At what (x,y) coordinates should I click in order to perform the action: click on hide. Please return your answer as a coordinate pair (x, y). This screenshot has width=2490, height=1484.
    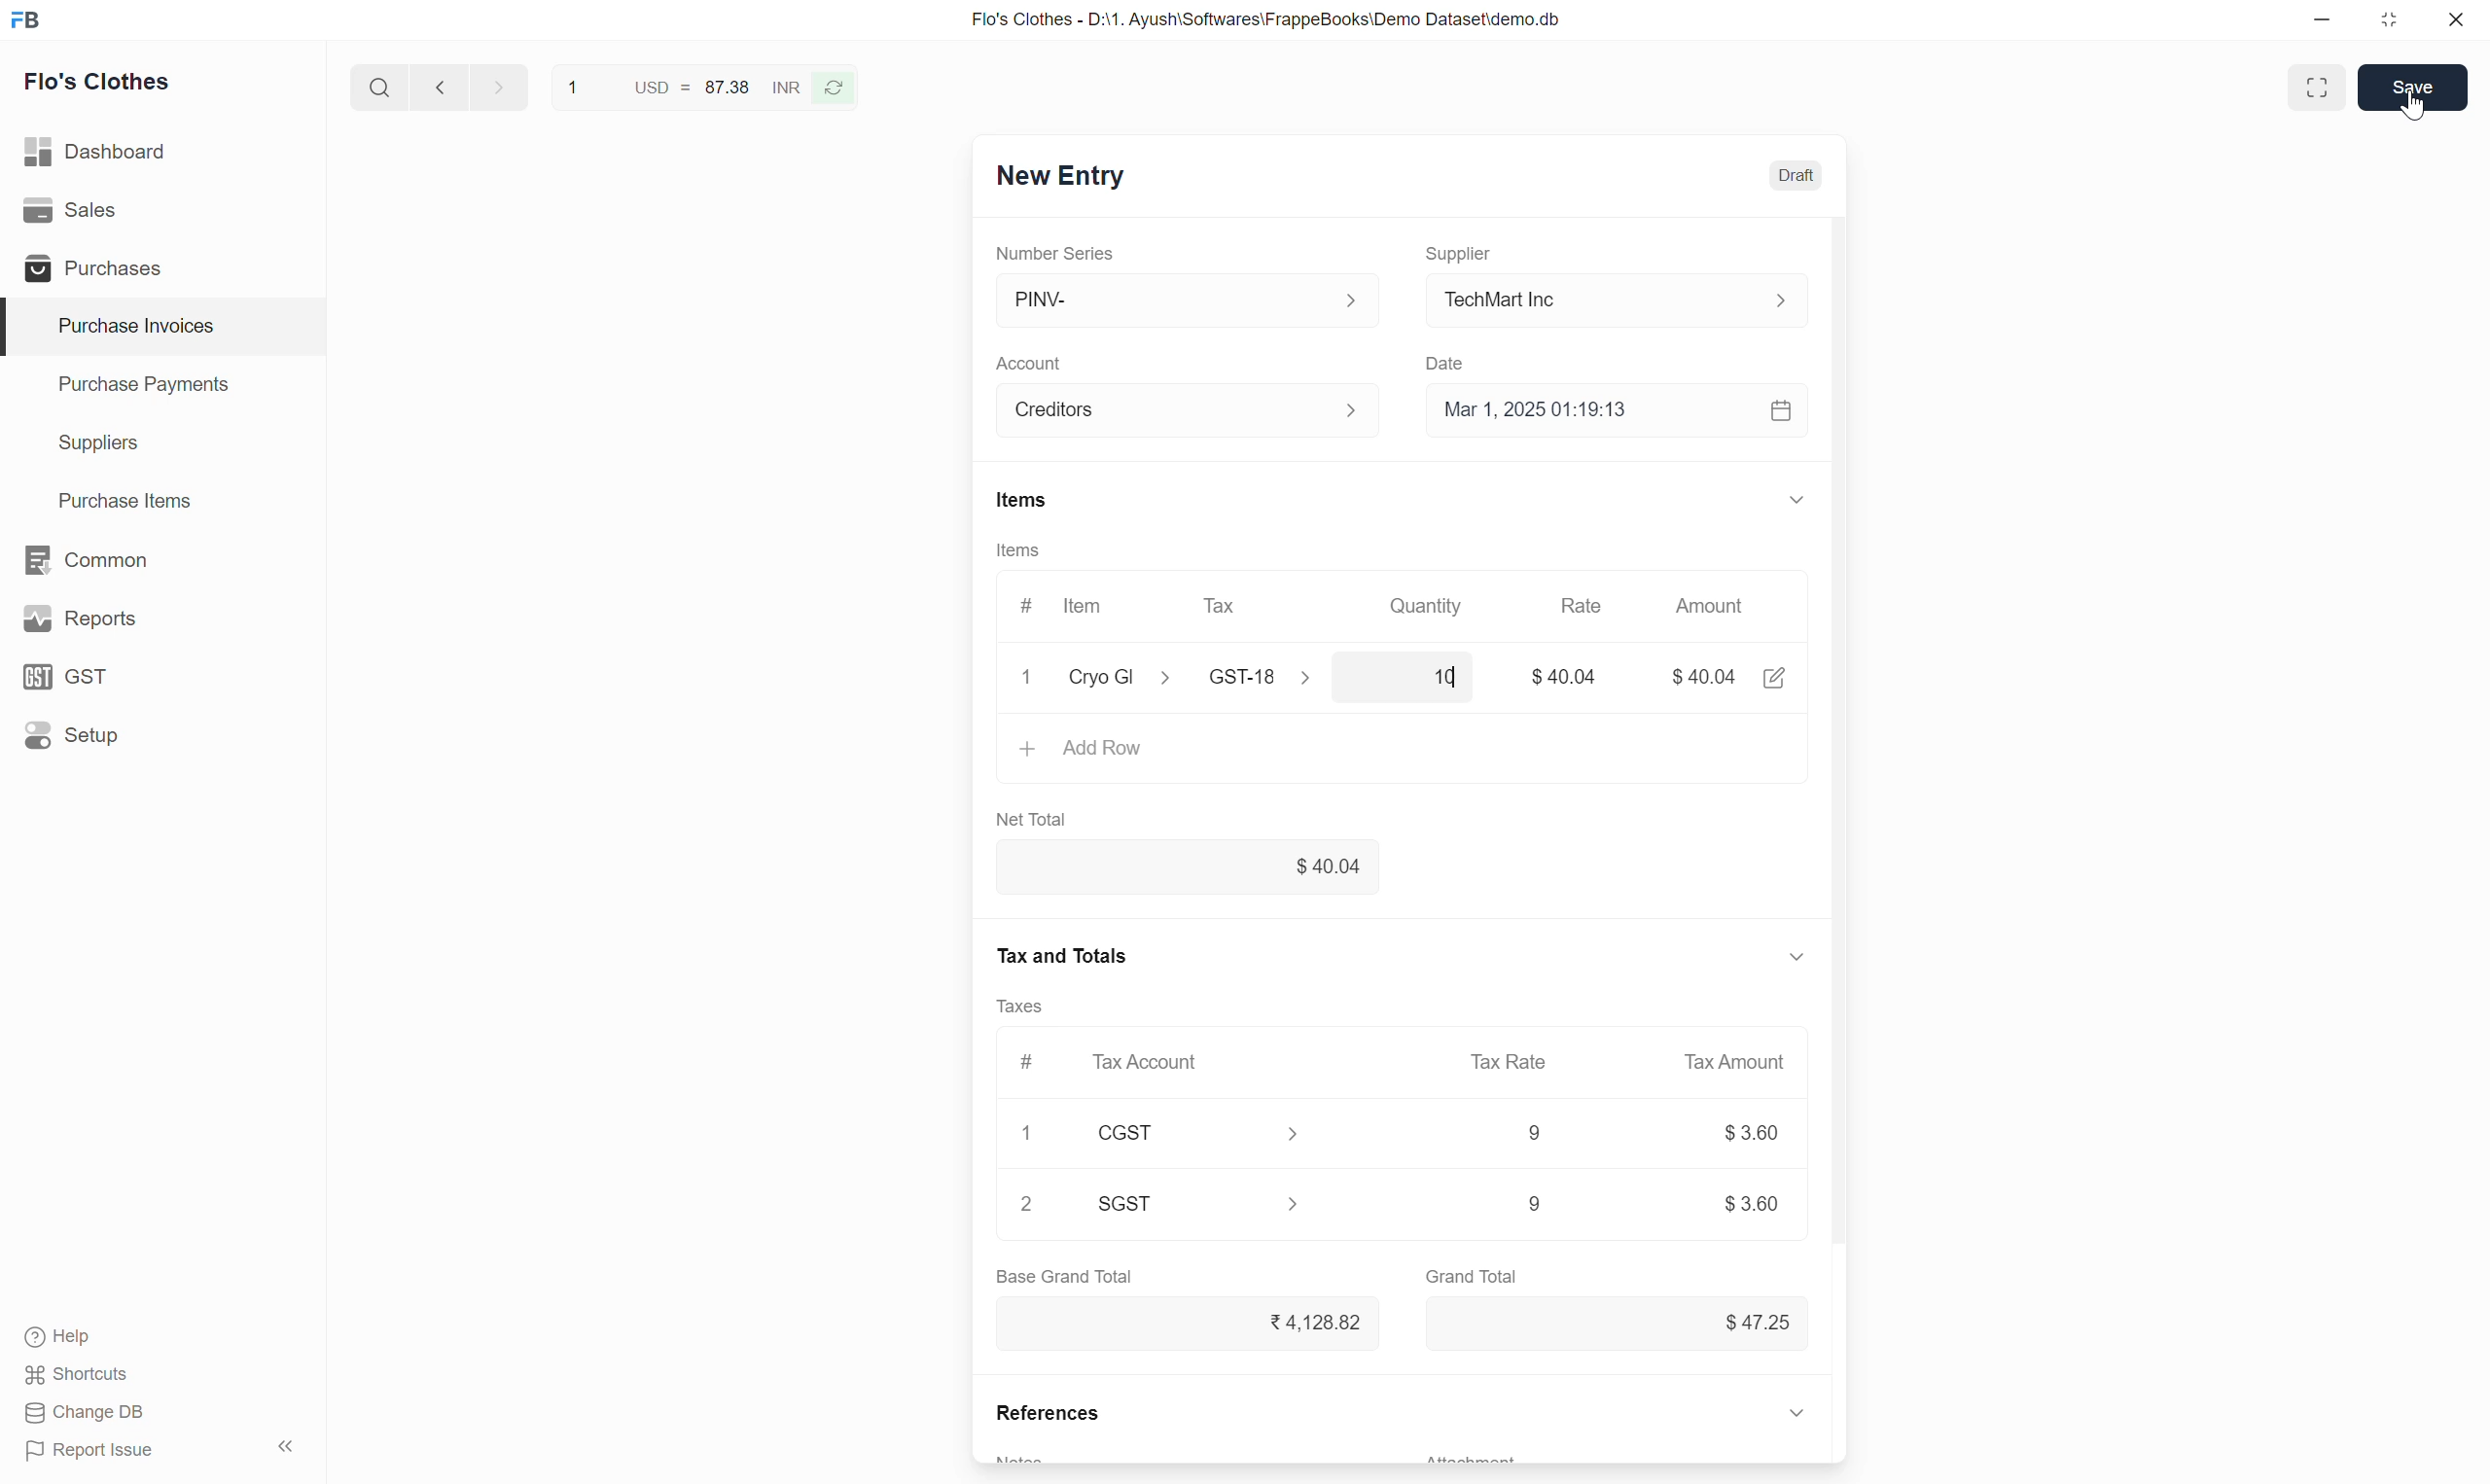
    Looking at the image, I should click on (283, 1443).